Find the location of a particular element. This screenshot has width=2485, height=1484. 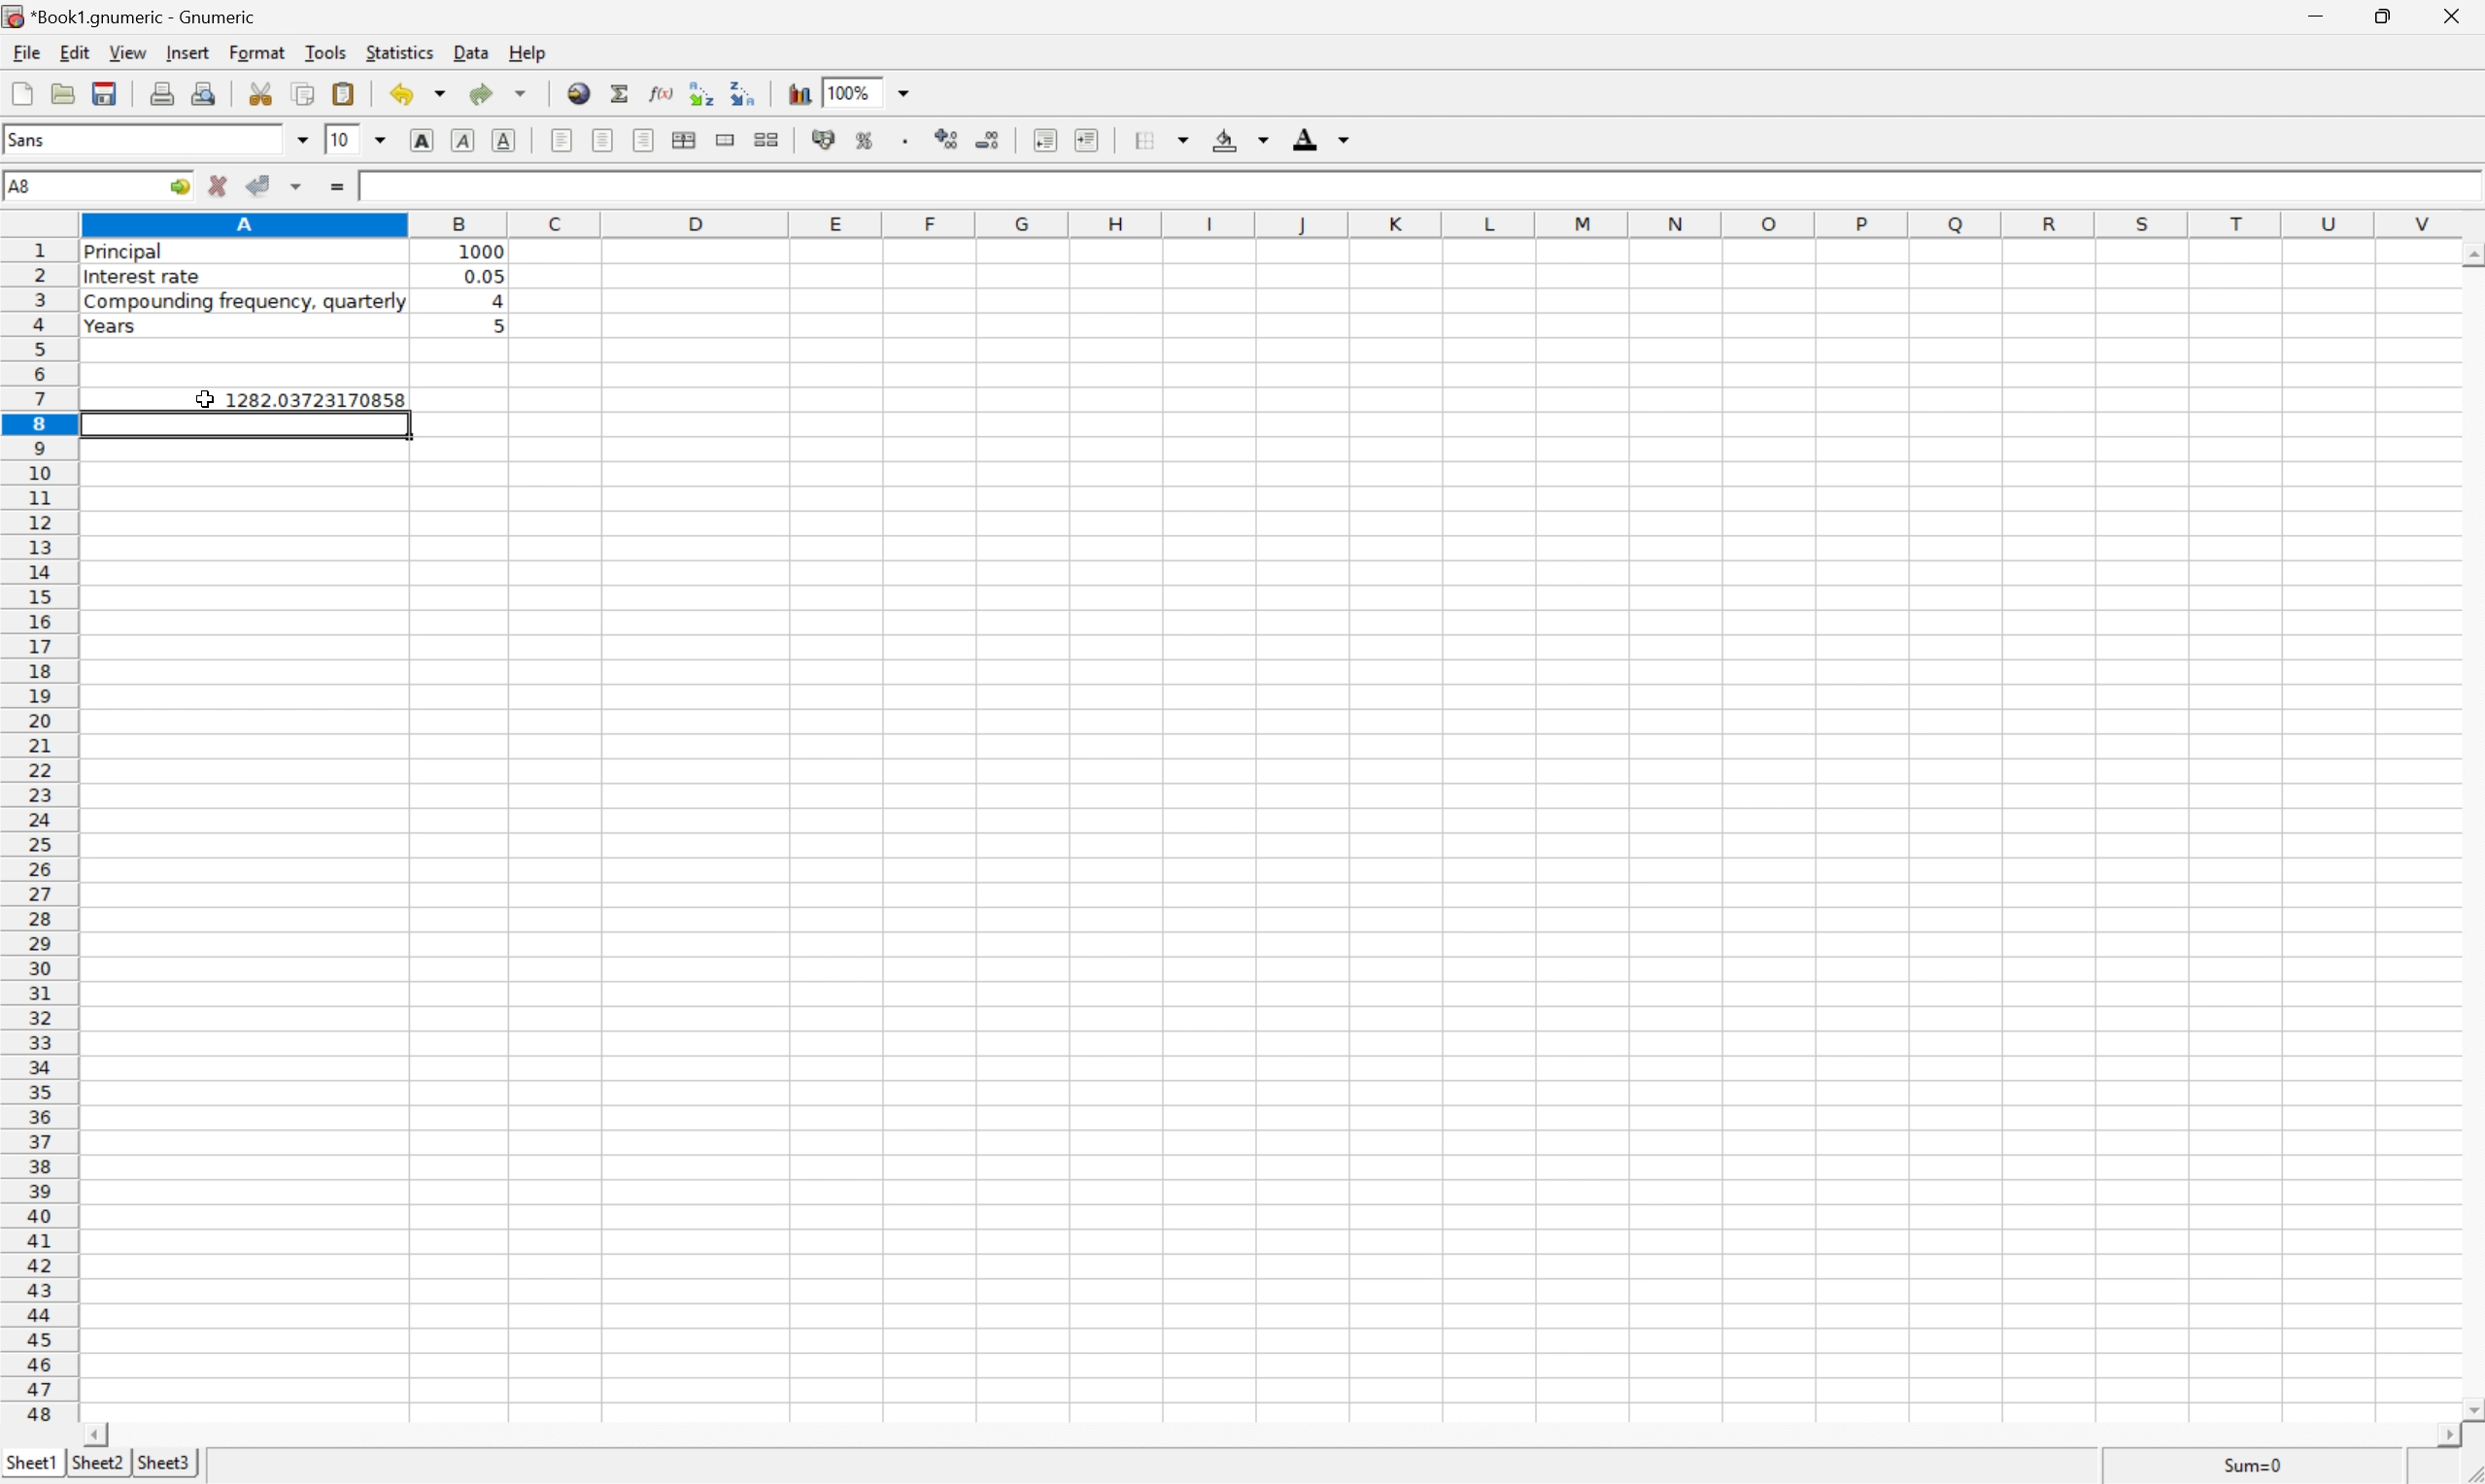

1282.03723170858 is located at coordinates (305, 401).